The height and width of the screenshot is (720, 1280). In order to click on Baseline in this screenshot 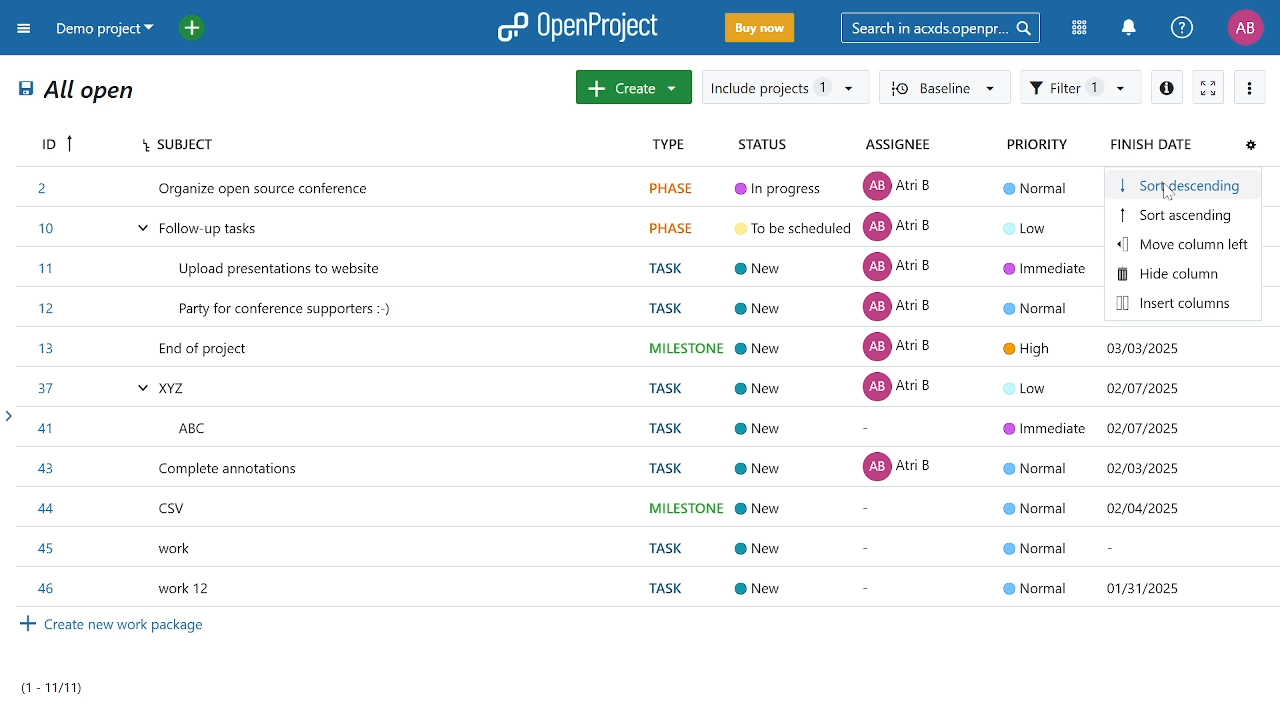, I will do `click(941, 88)`.